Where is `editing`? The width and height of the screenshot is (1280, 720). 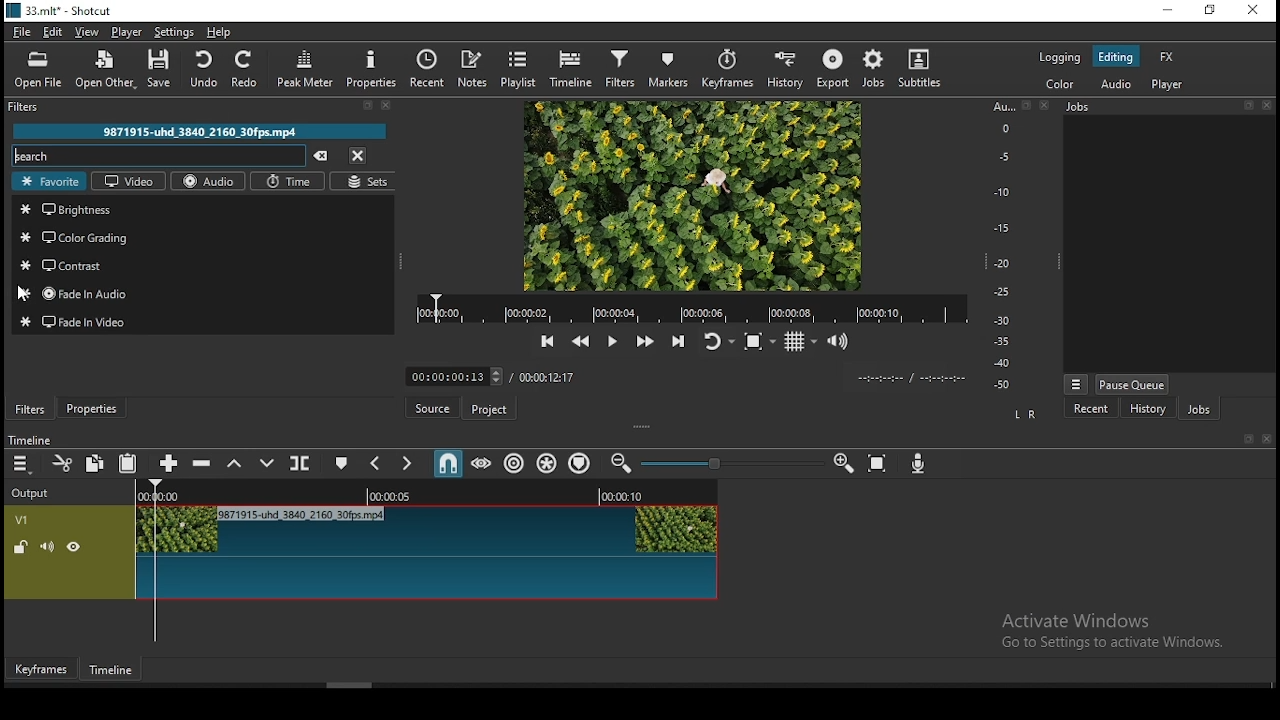 editing is located at coordinates (1118, 58).